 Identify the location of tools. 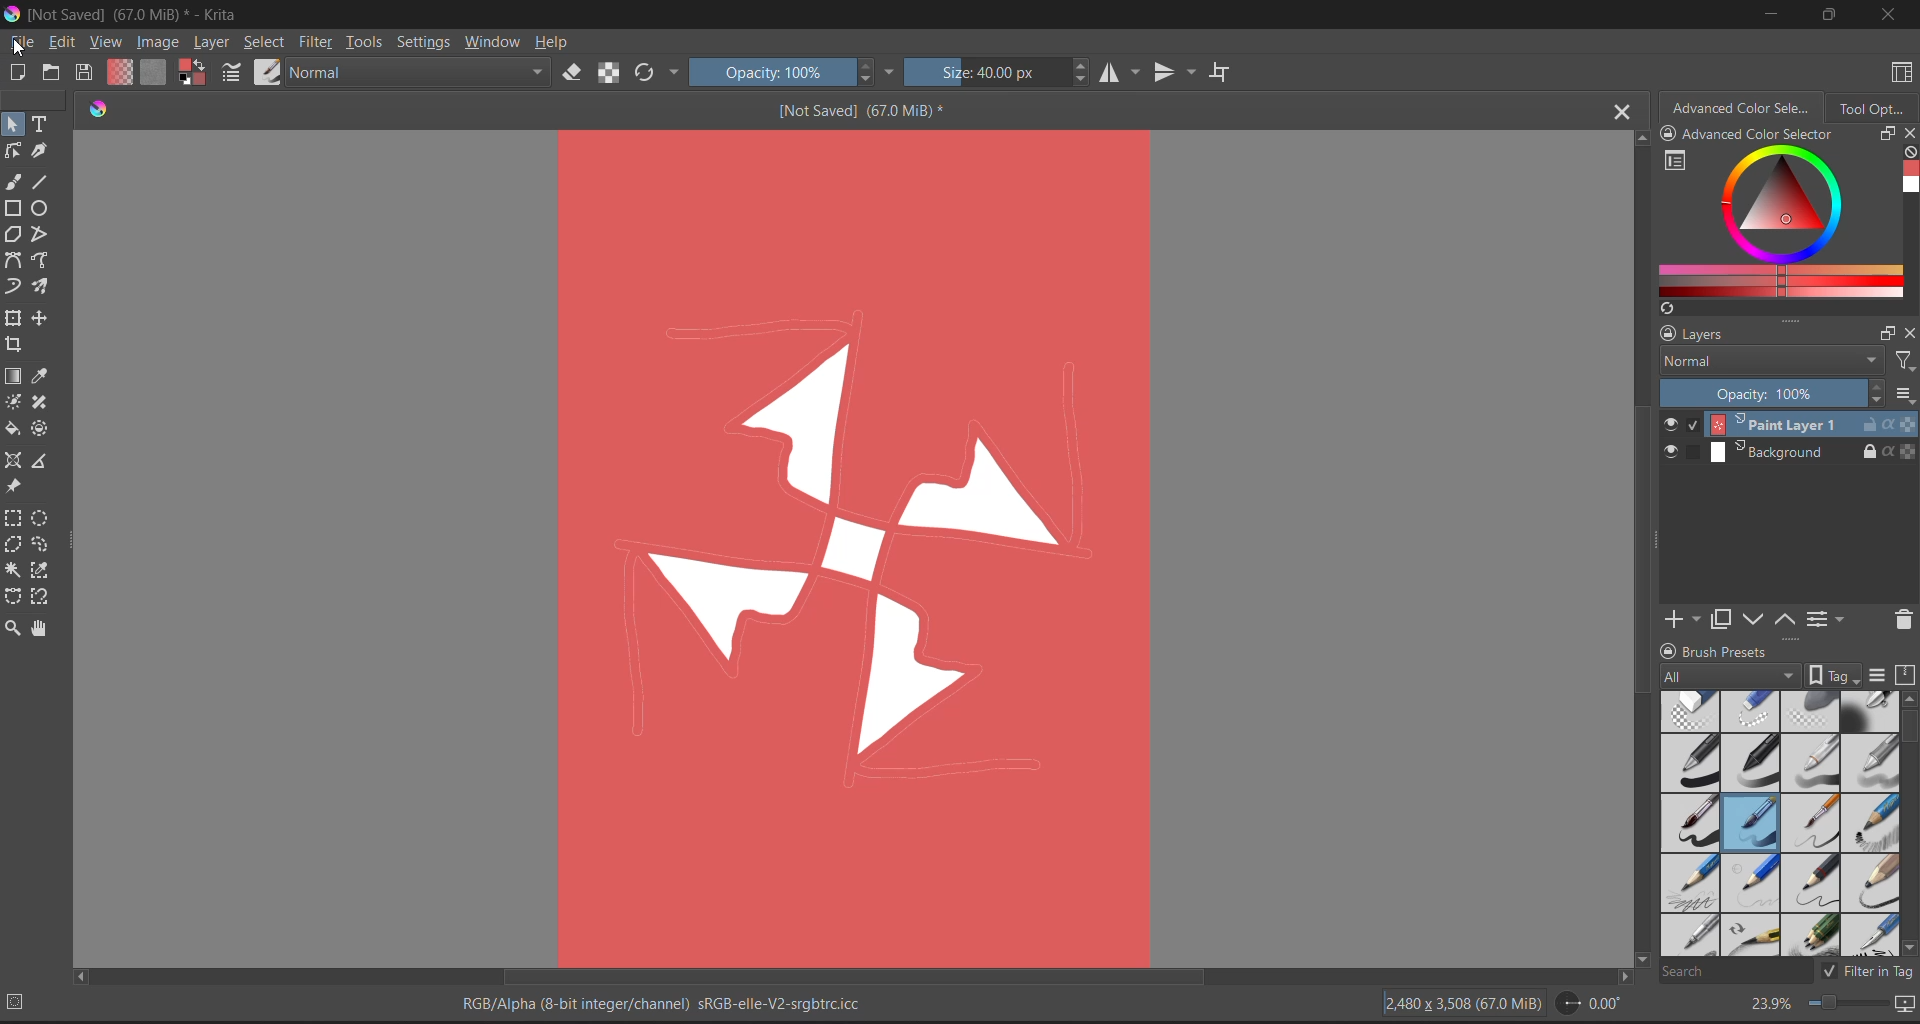
(12, 571).